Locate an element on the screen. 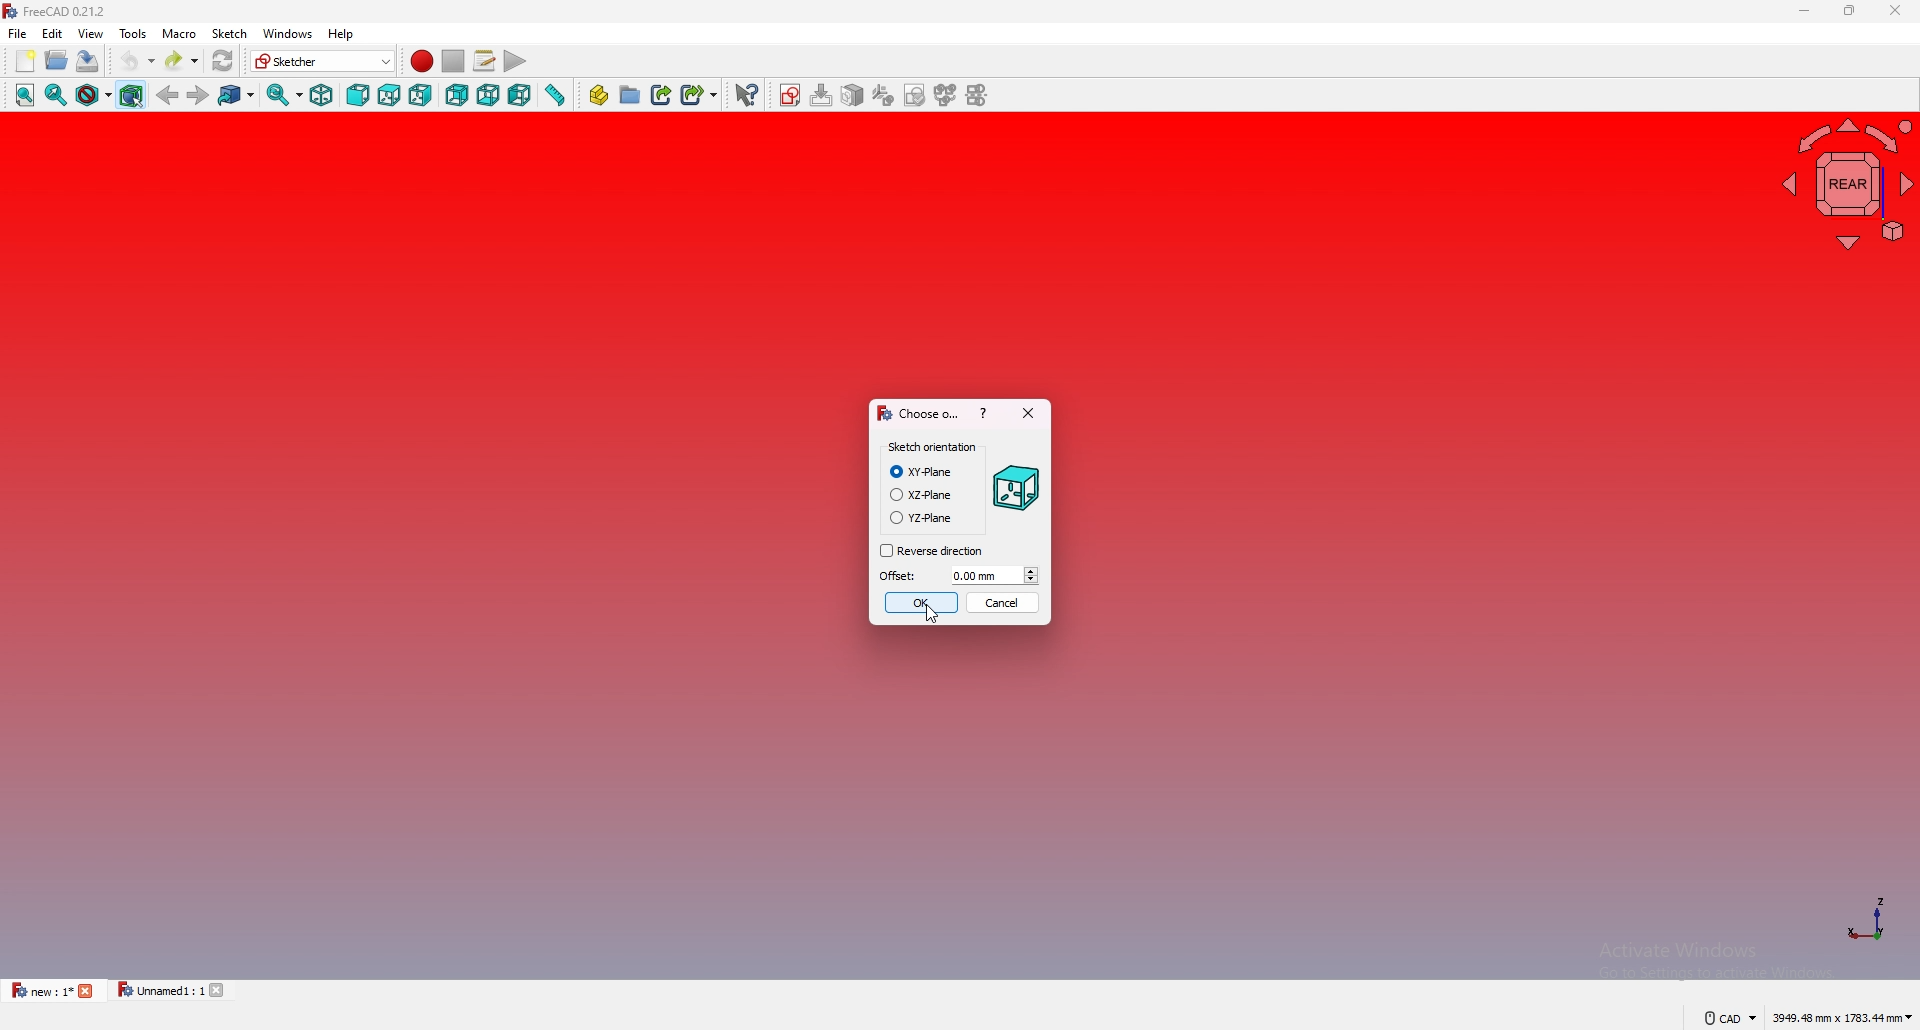 This screenshot has height=1030, width=1920. sketch orientation is located at coordinates (928, 448).